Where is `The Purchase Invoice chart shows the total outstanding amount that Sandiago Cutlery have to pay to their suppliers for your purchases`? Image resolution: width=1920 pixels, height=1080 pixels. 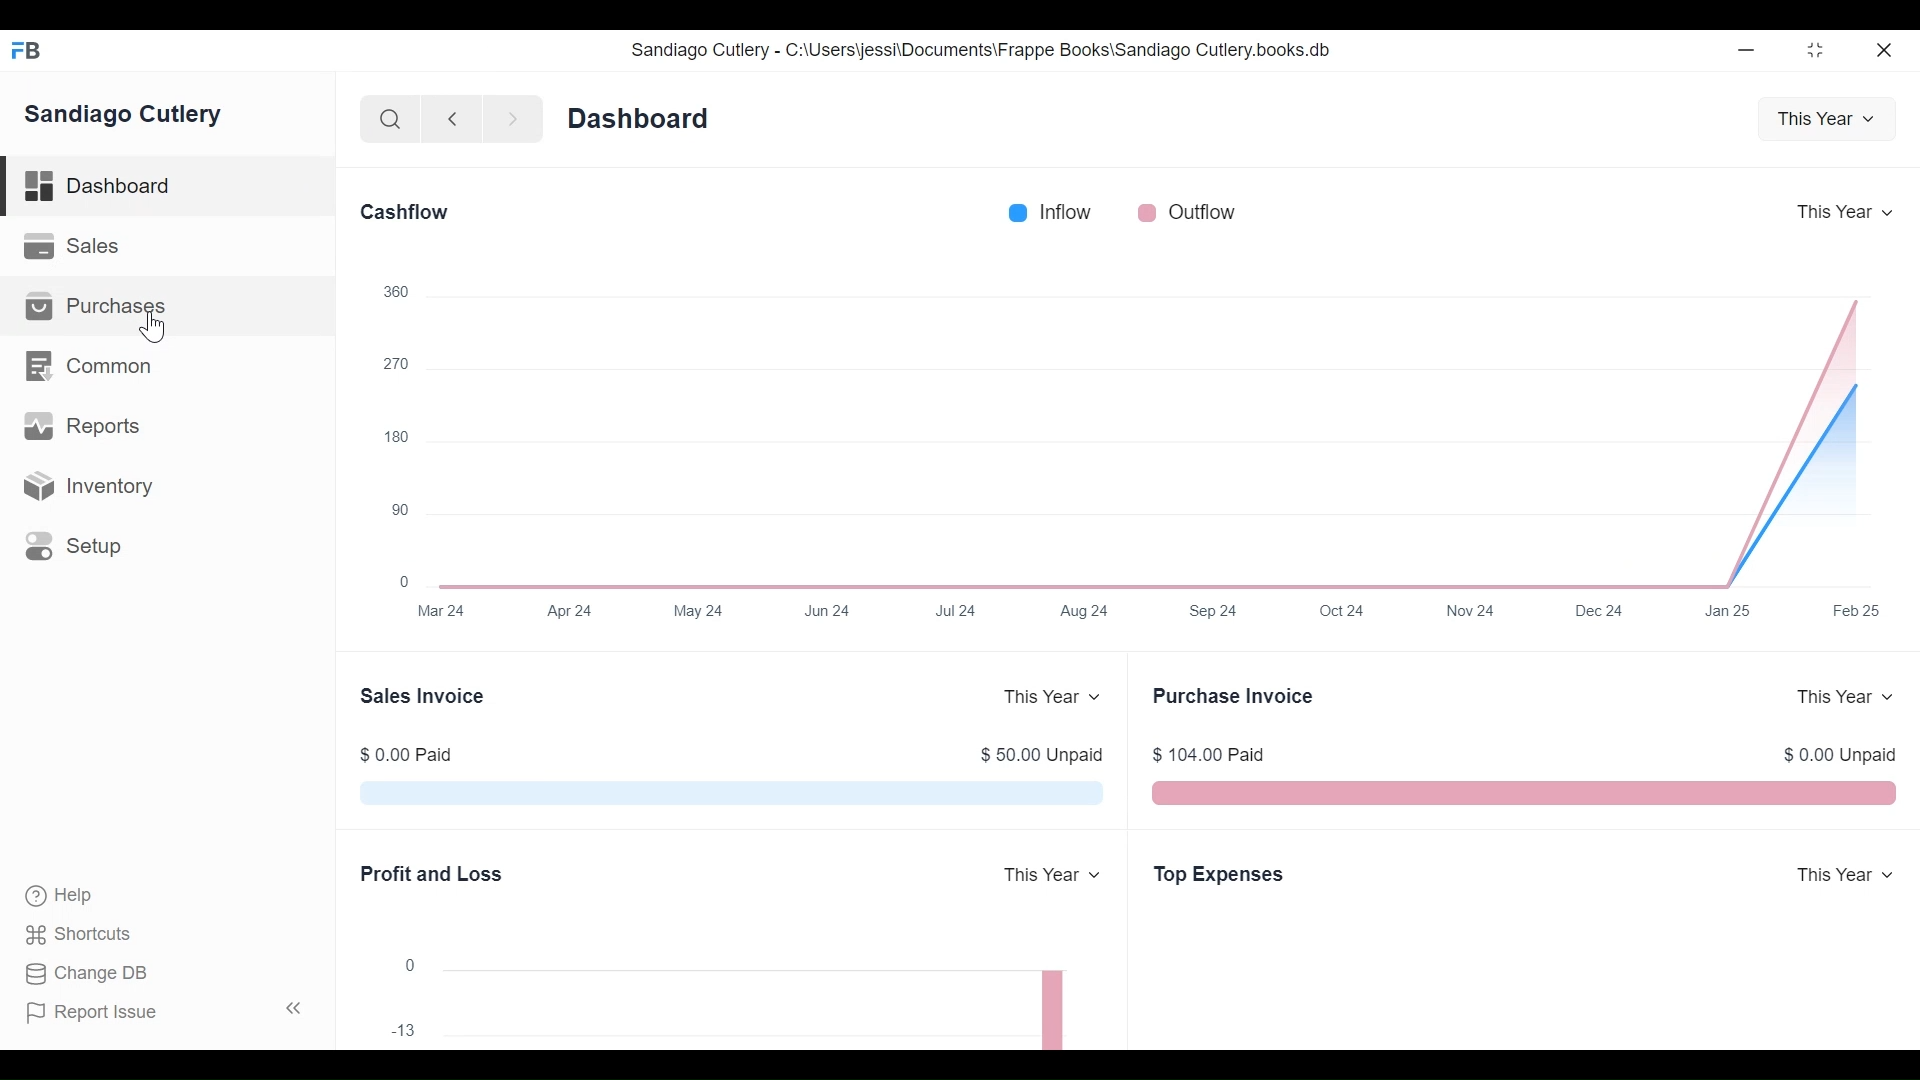
The Purchase Invoice chart shows the total outstanding amount that Sandiago Cutlery have to pay to their suppliers for your purchases is located at coordinates (1528, 794).